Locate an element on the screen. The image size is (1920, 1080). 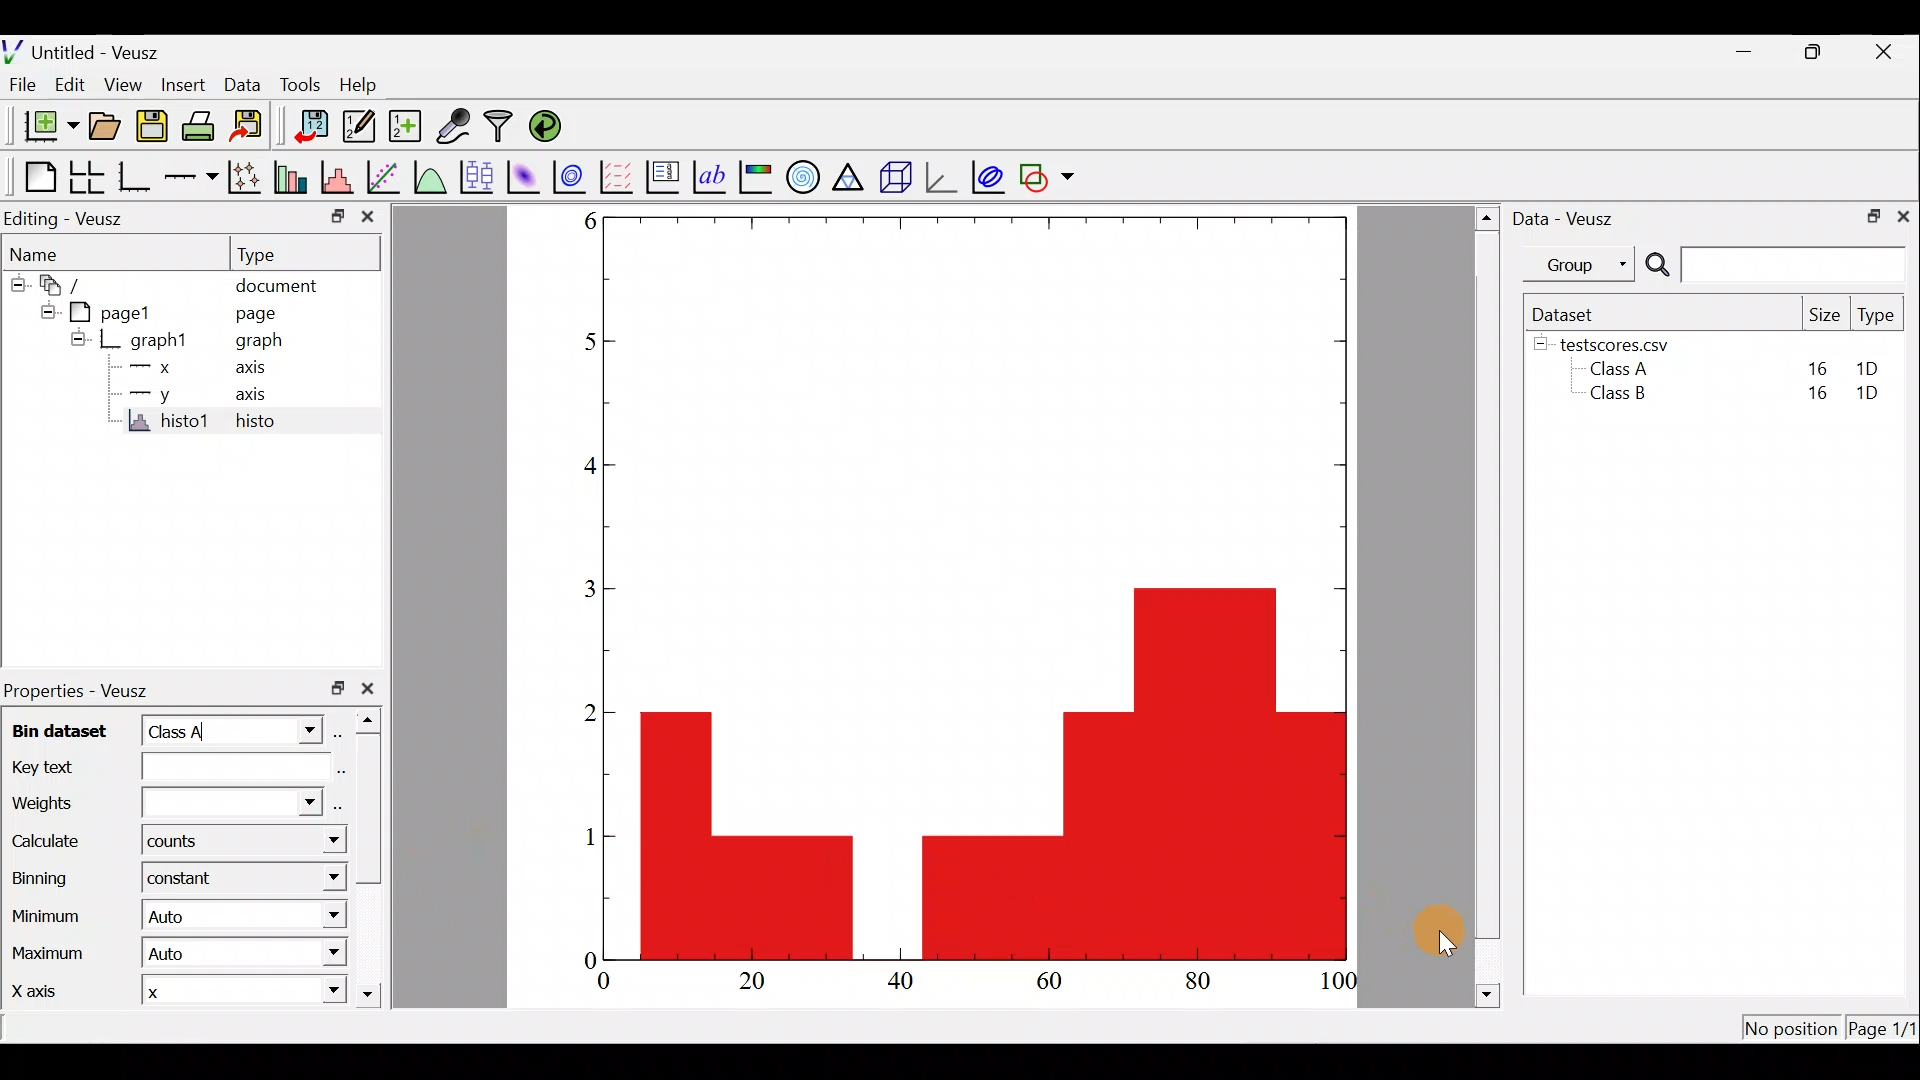
Properties - Veusz is located at coordinates (85, 685).